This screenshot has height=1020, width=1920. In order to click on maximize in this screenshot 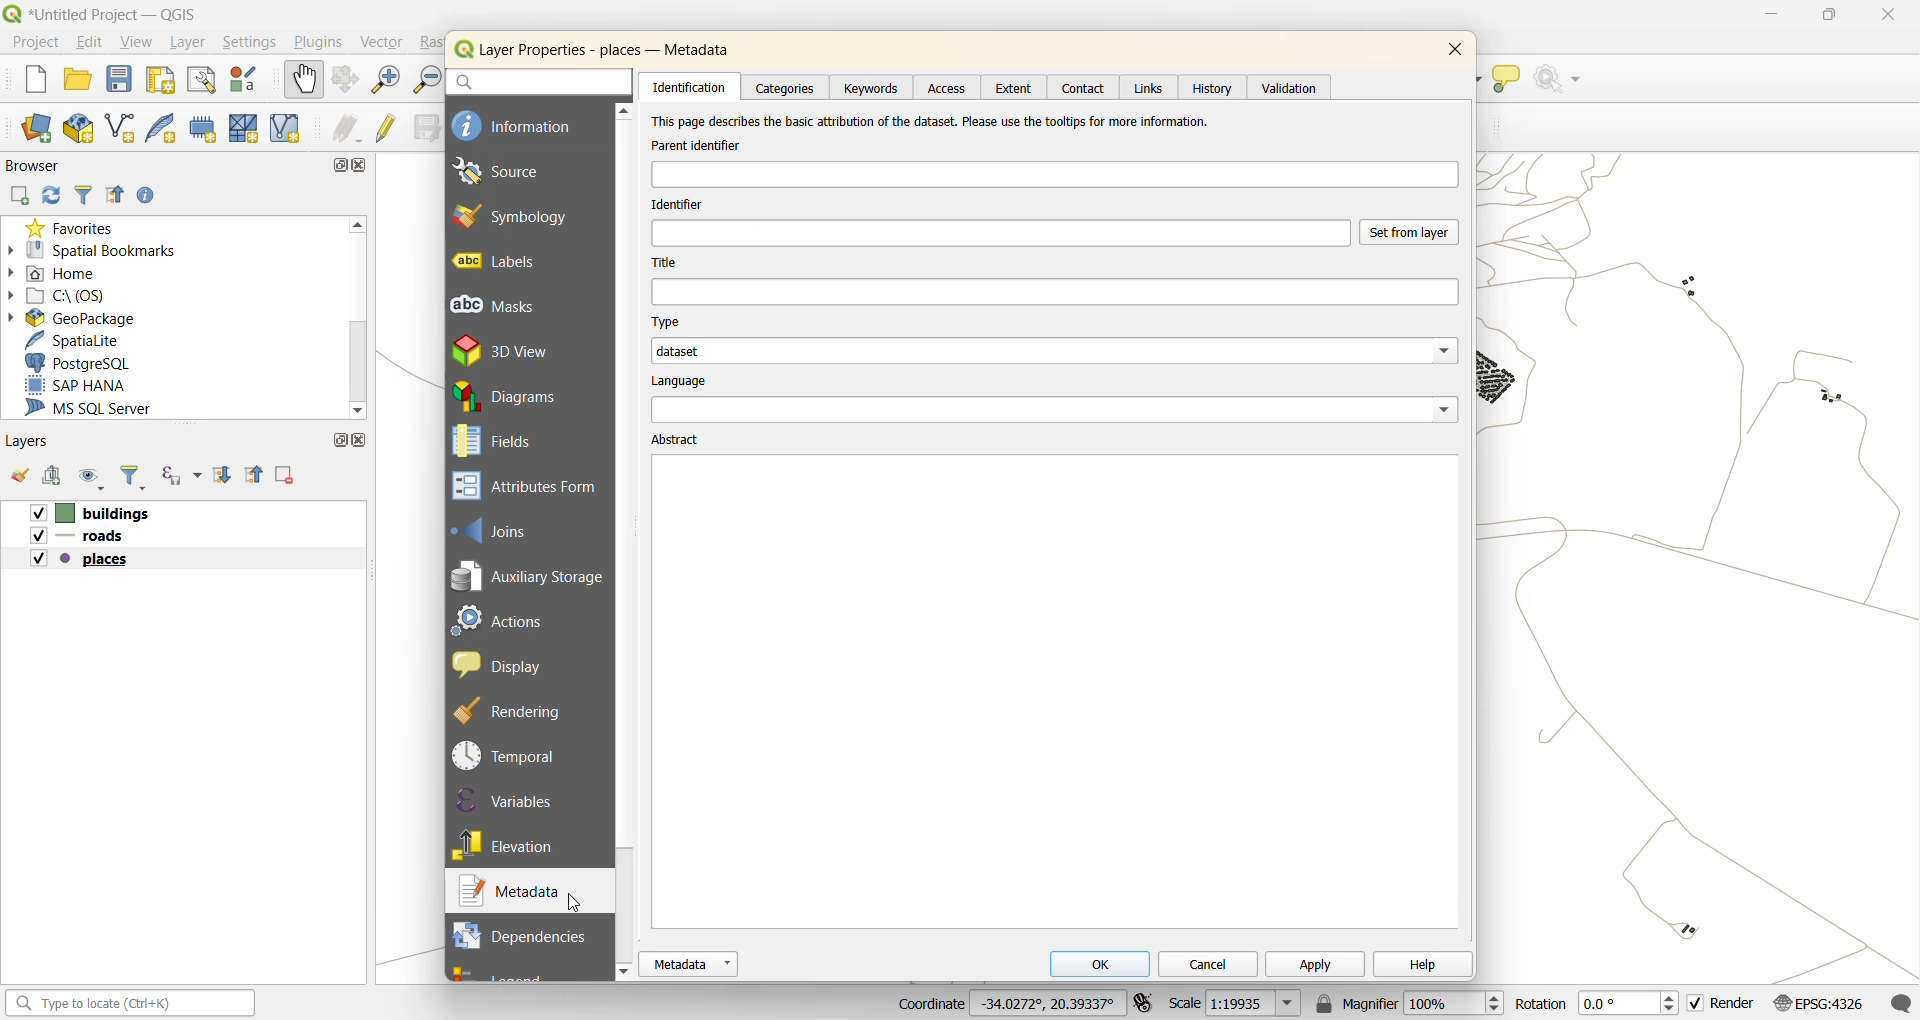, I will do `click(337, 165)`.